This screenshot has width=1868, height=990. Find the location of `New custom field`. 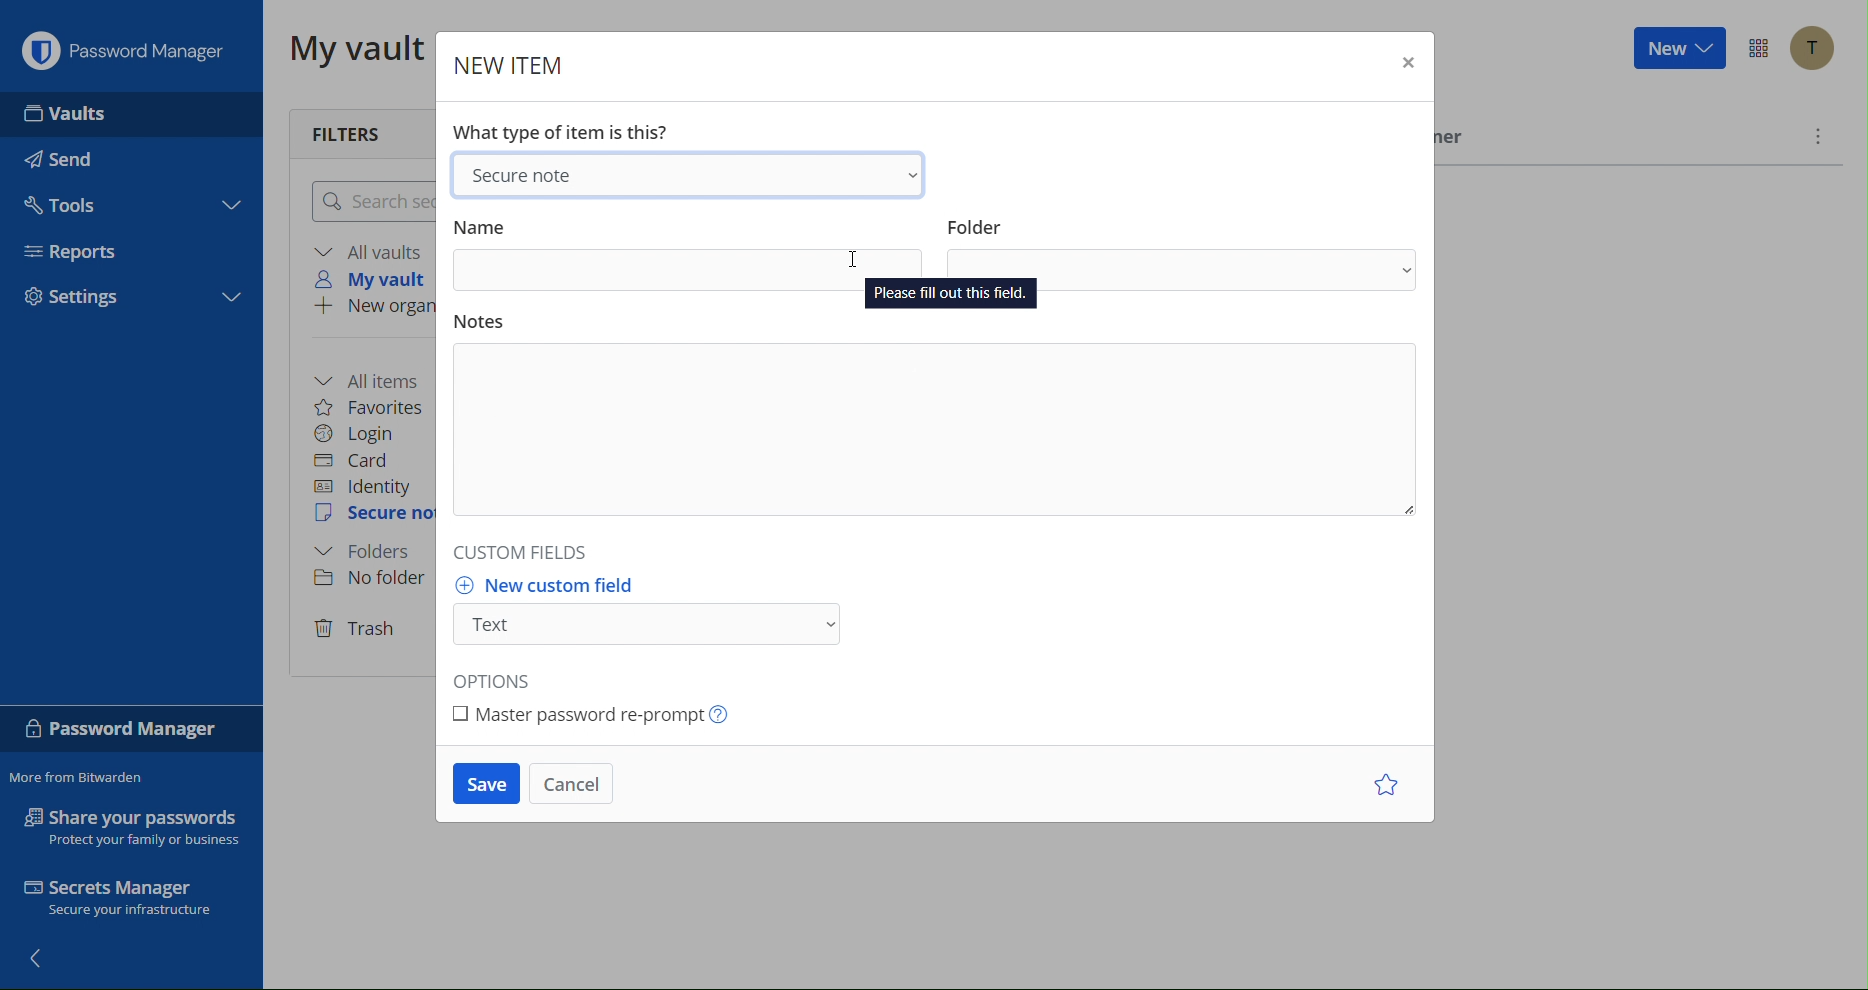

New custom field is located at coordinates (648, 612).